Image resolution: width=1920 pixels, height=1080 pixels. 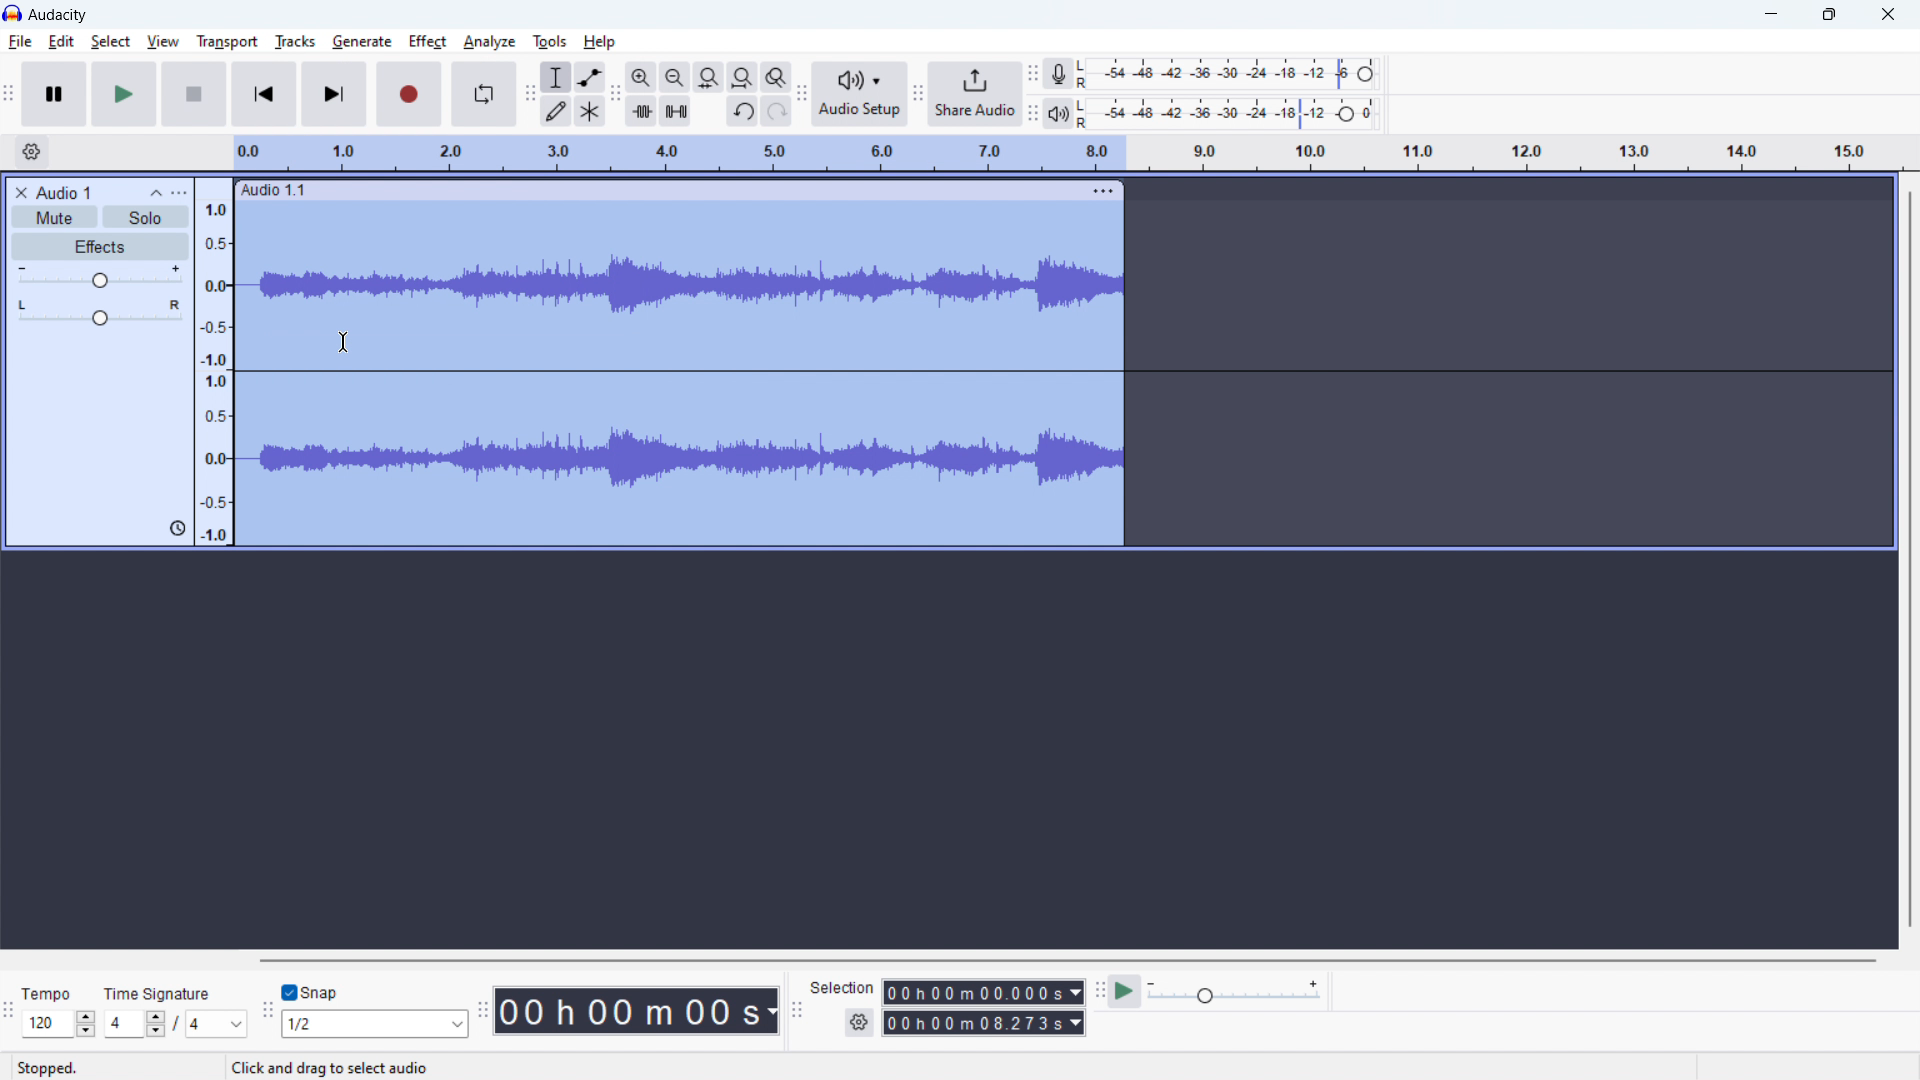 I want to click on trim audio outside selection, so click(x=641, y=112).